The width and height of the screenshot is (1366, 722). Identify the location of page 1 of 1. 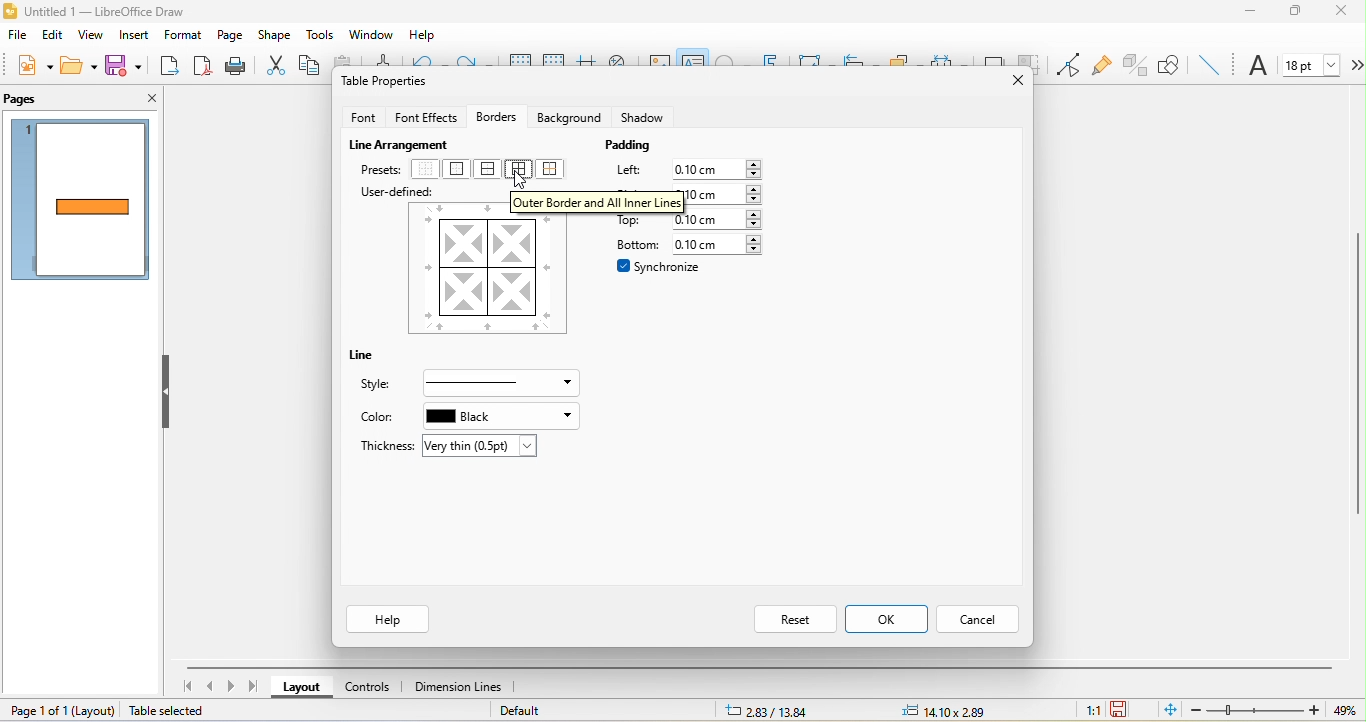
(35, 709).